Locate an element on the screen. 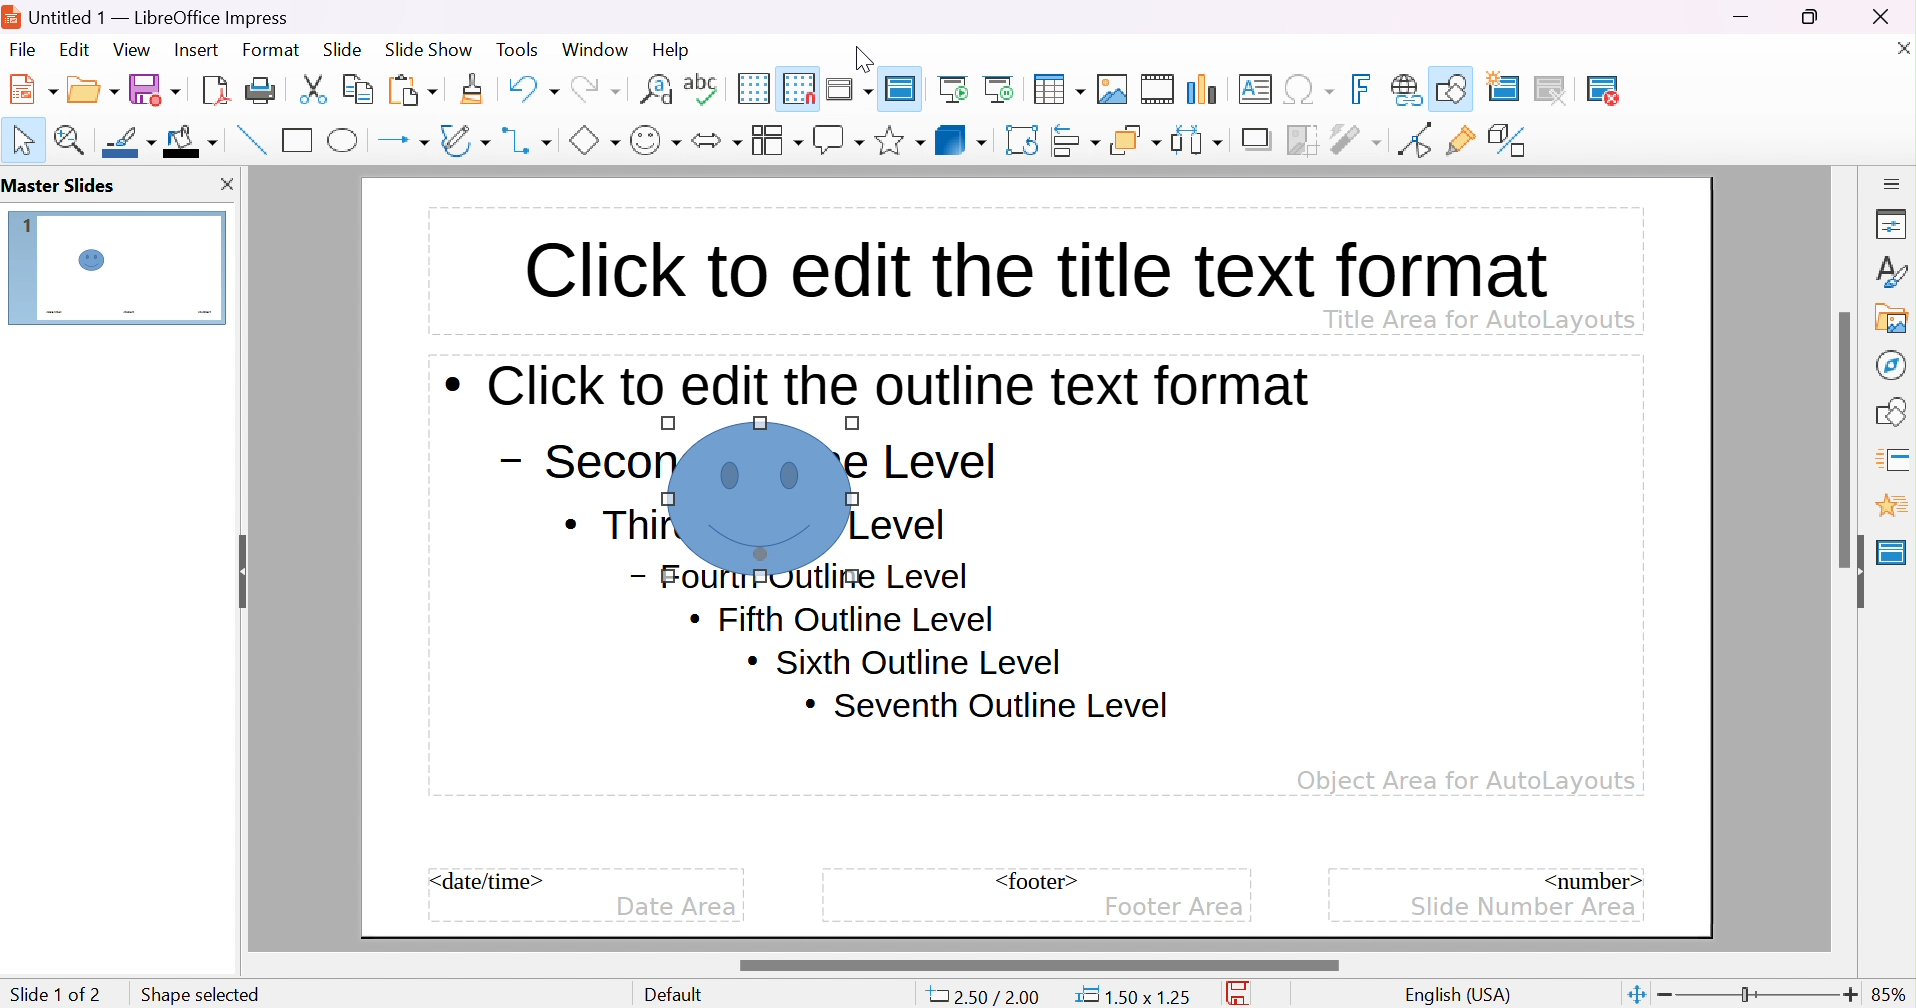  untitled 1 - LibreOffice Impress is located at coordinates (152, 15).